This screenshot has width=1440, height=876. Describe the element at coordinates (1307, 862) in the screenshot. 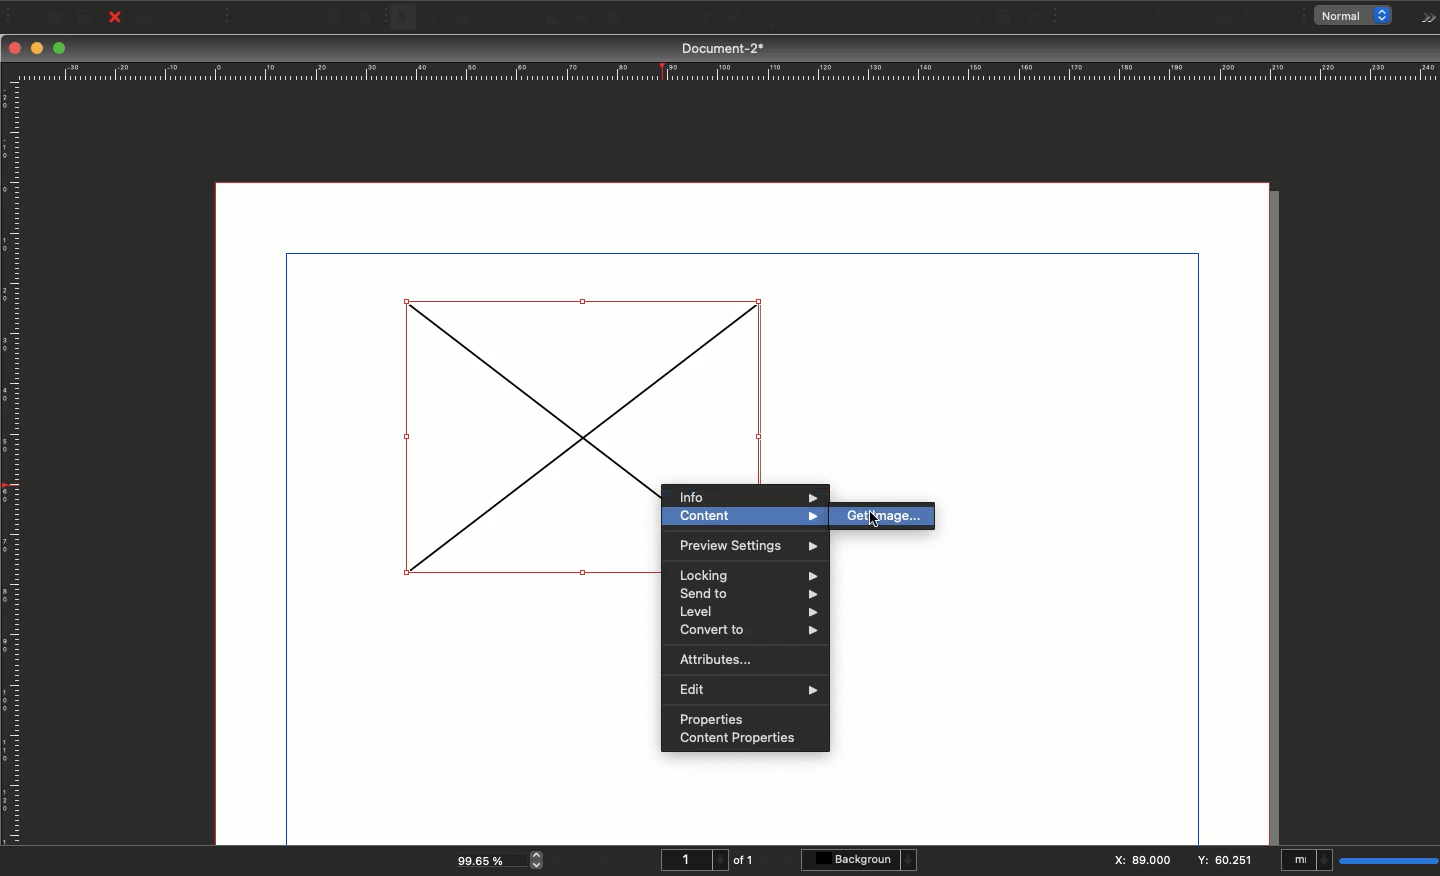

I see `mI` at that location.